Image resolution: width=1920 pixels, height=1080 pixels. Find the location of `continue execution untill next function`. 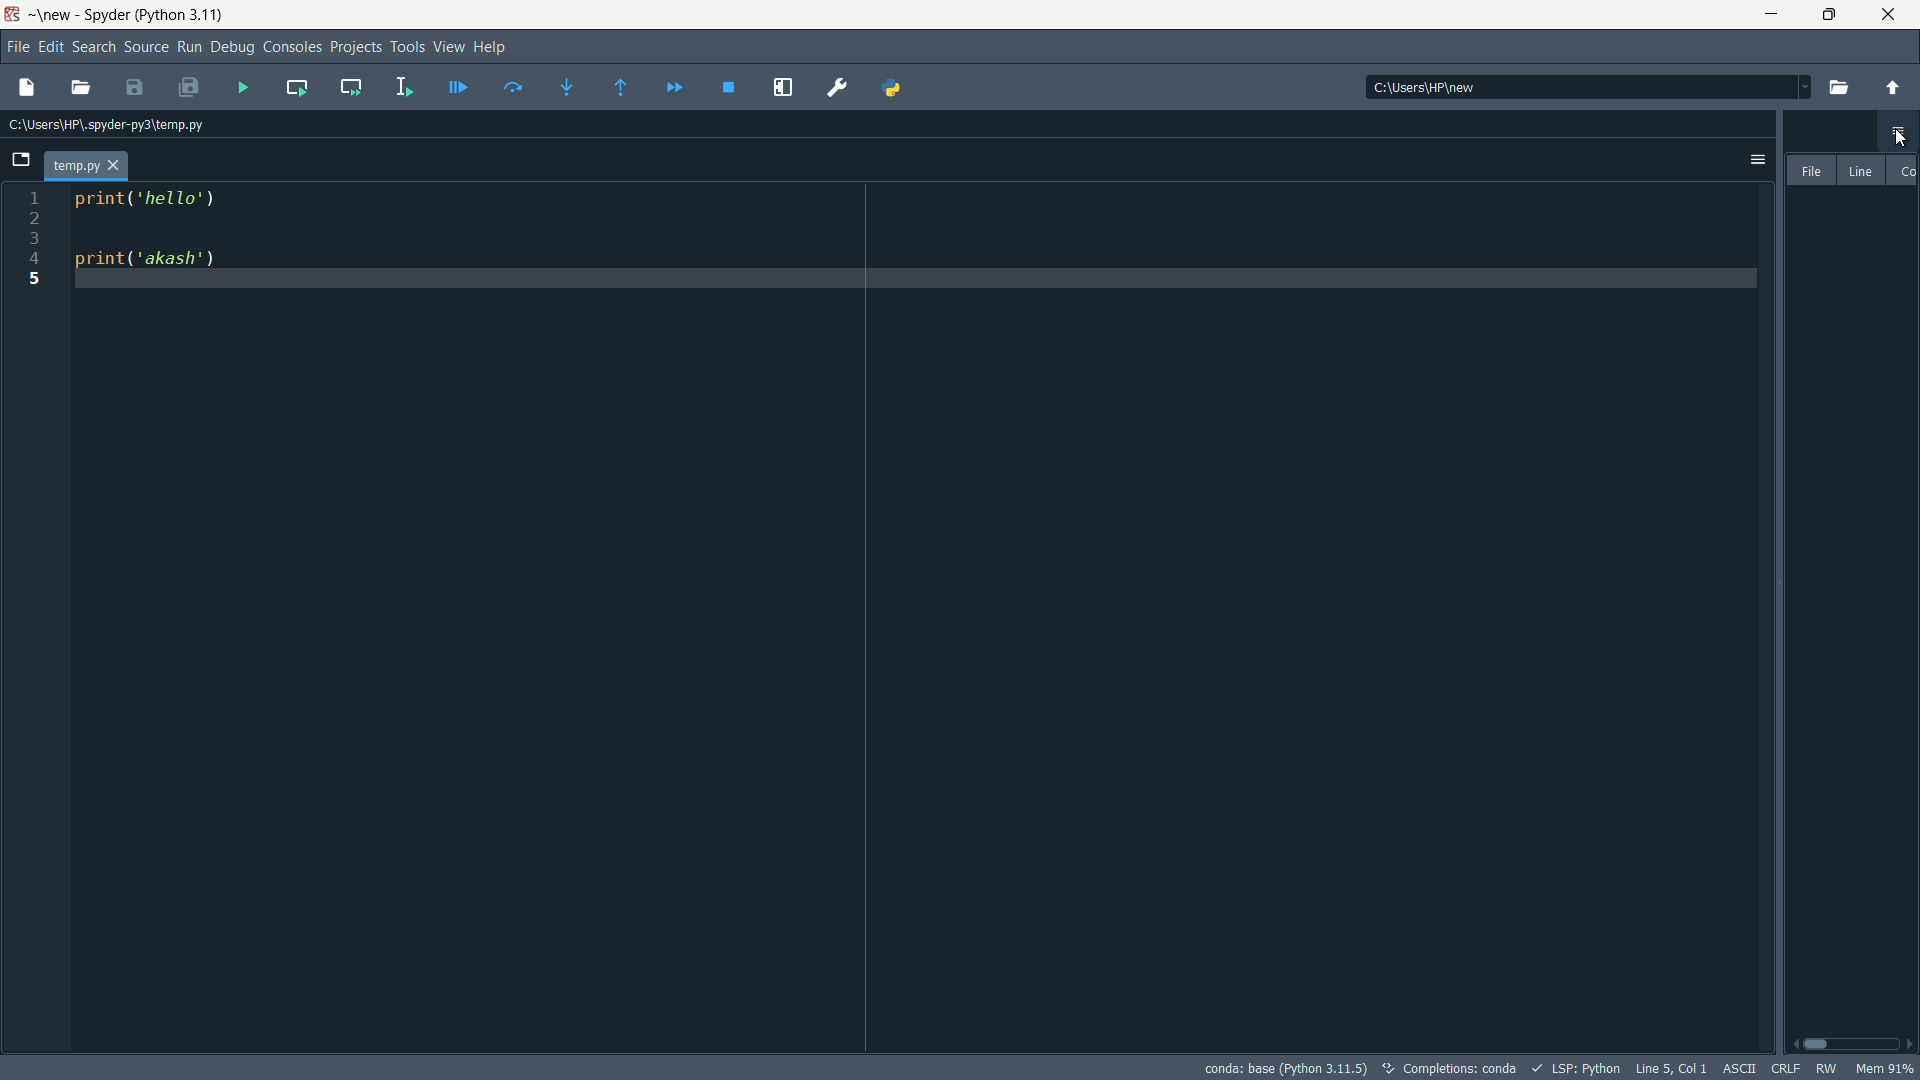

continue execution untill next function is located at coordinates (670, 86).